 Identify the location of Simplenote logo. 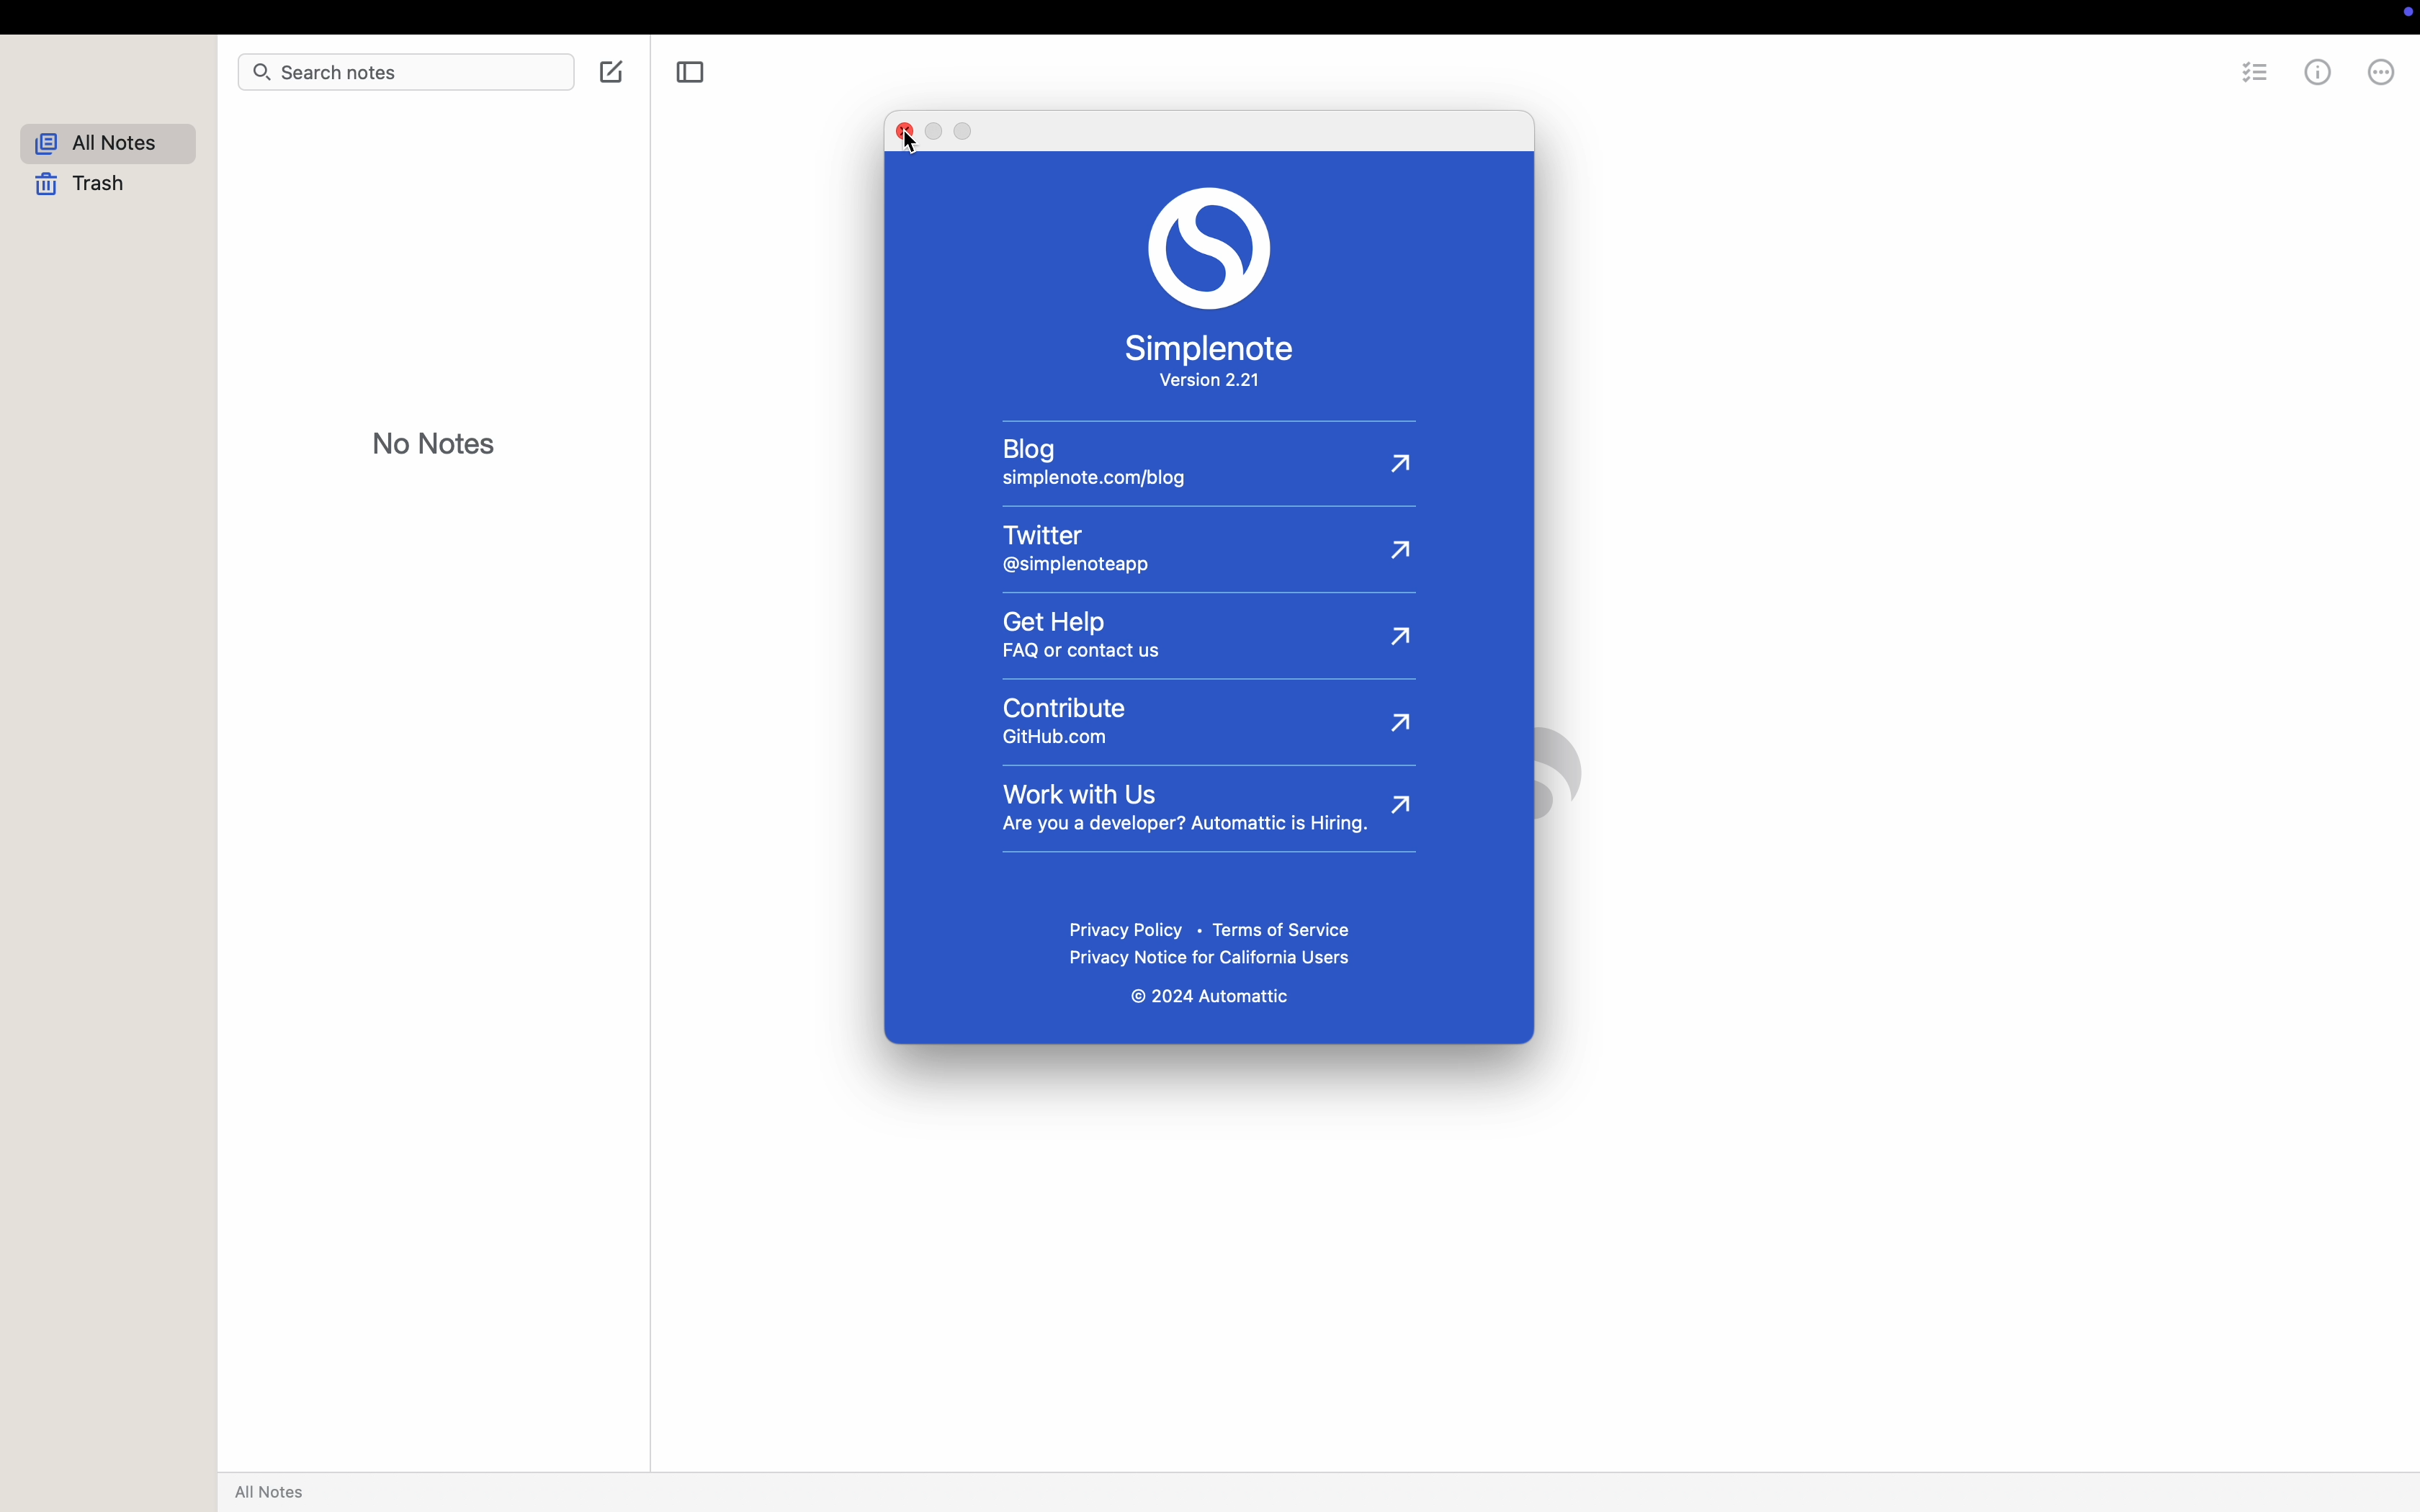
(1210, 247).